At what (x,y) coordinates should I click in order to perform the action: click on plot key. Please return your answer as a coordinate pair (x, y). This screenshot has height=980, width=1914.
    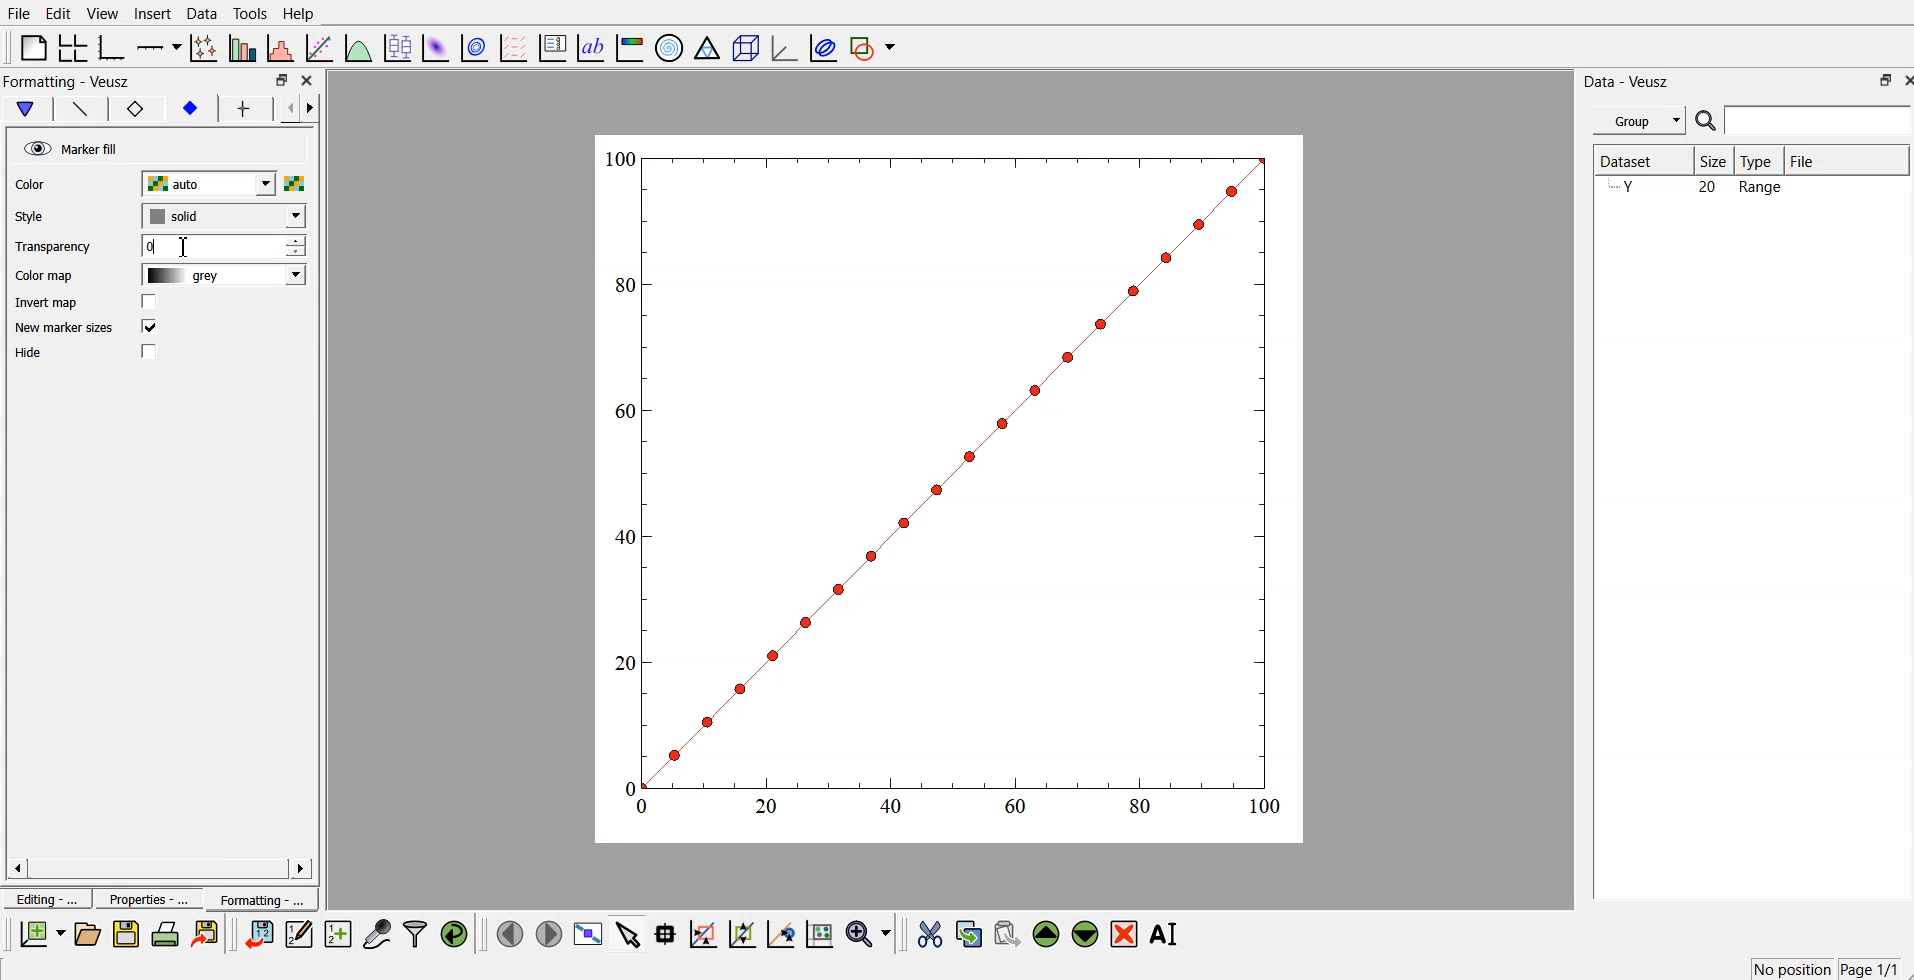
    Looking at the image, I should click on (553, 46).